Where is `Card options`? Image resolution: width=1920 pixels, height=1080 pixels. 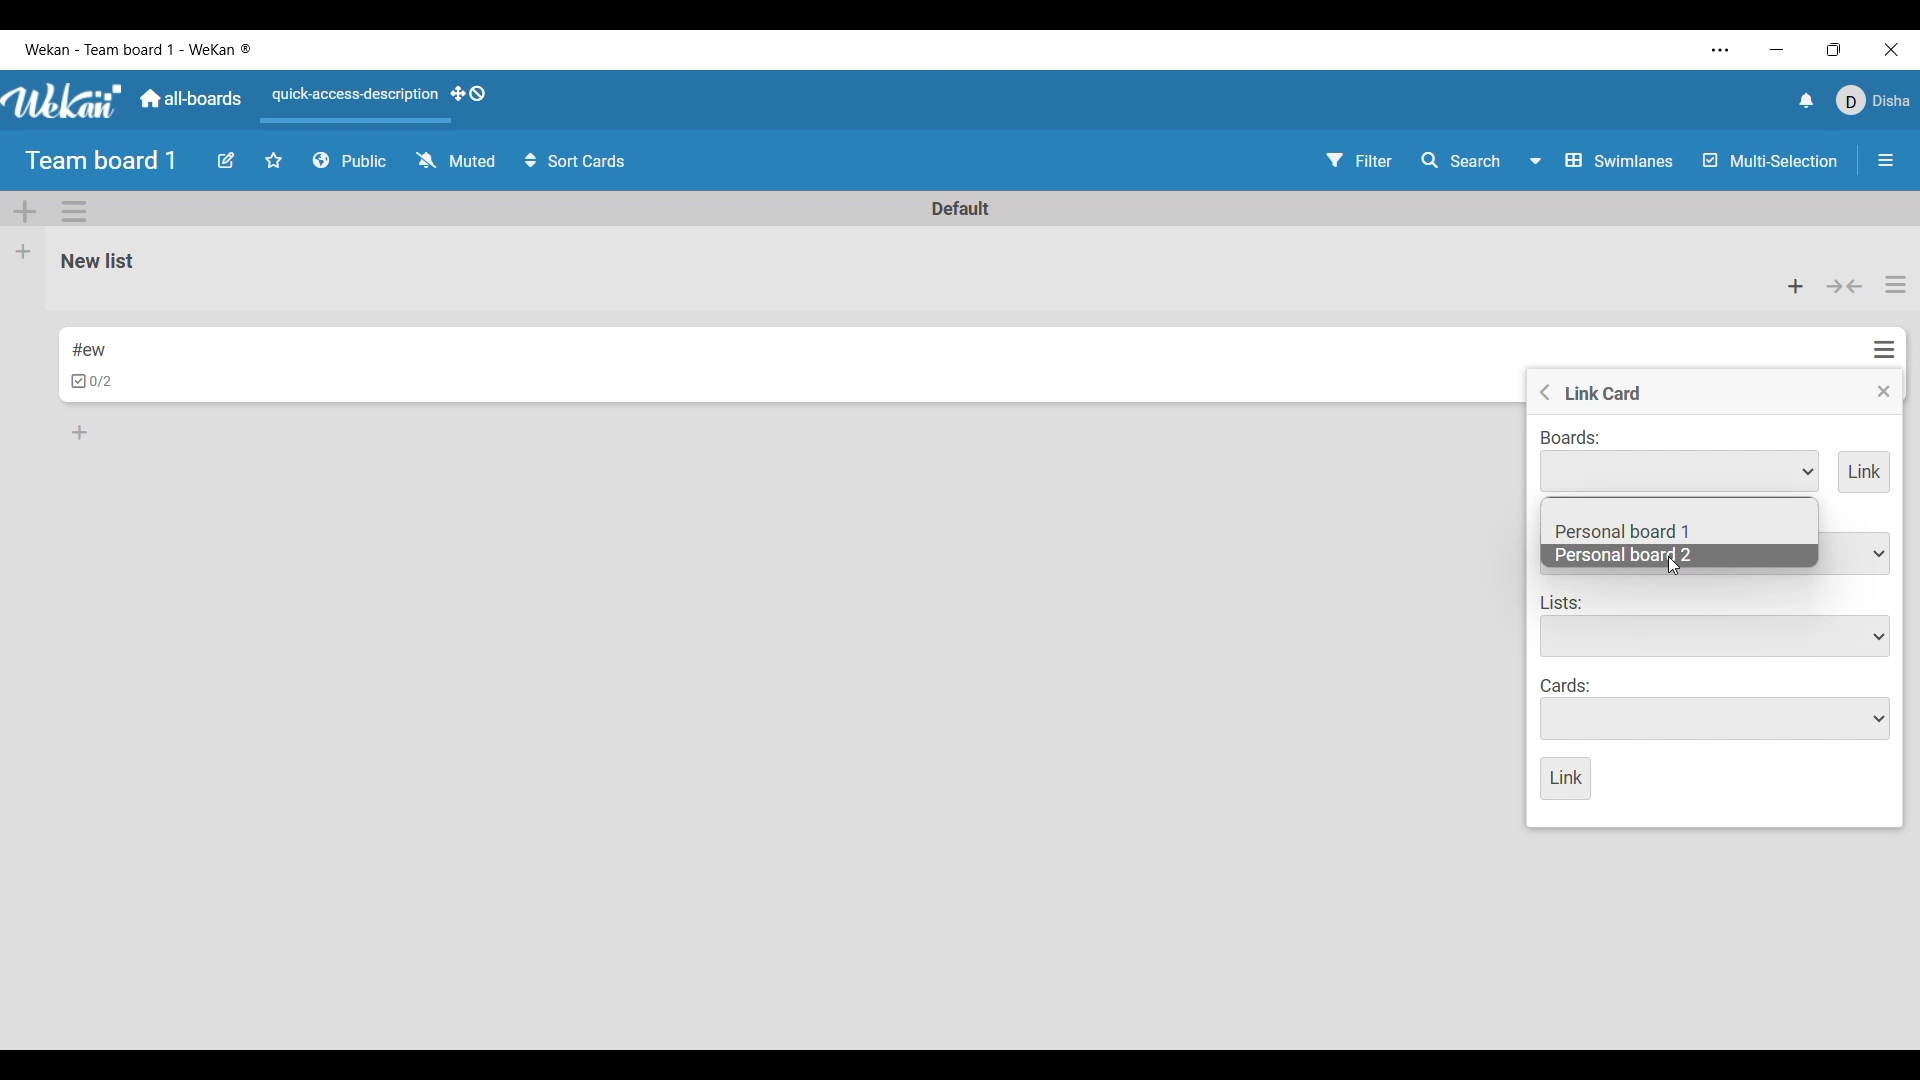
Card options is located at coordinates (1716, 719).